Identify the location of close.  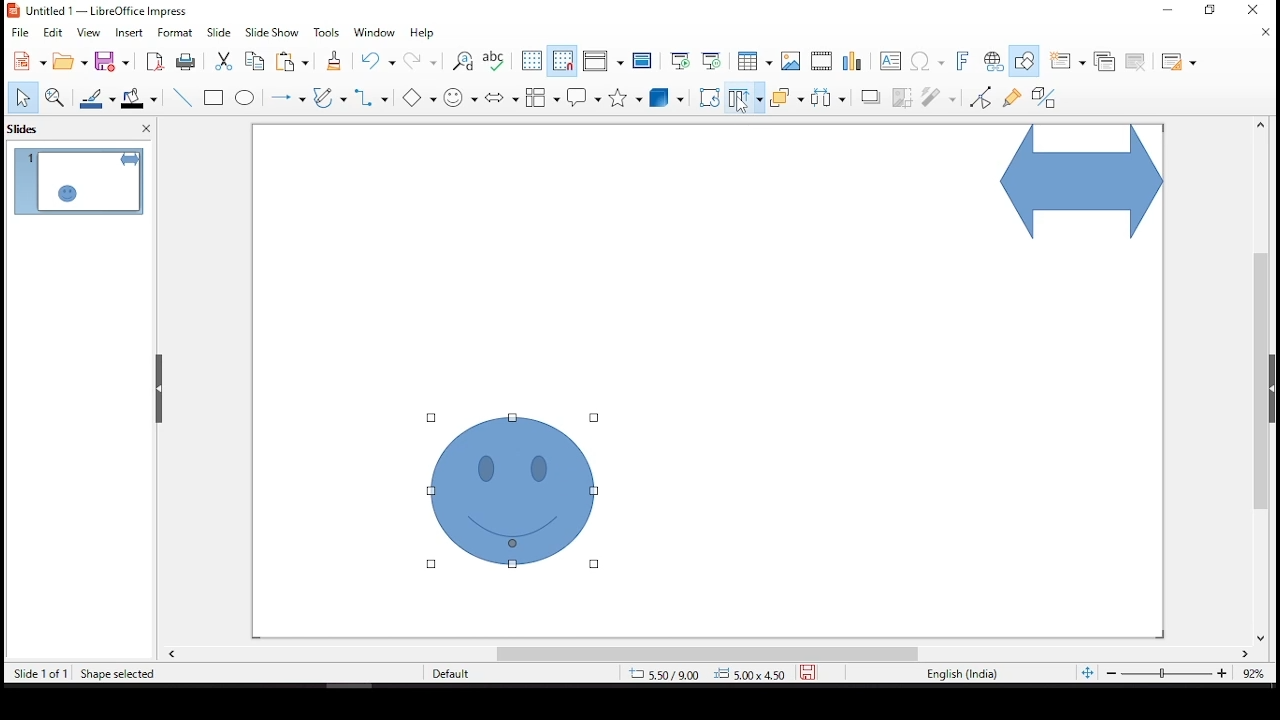
(1268, 34).